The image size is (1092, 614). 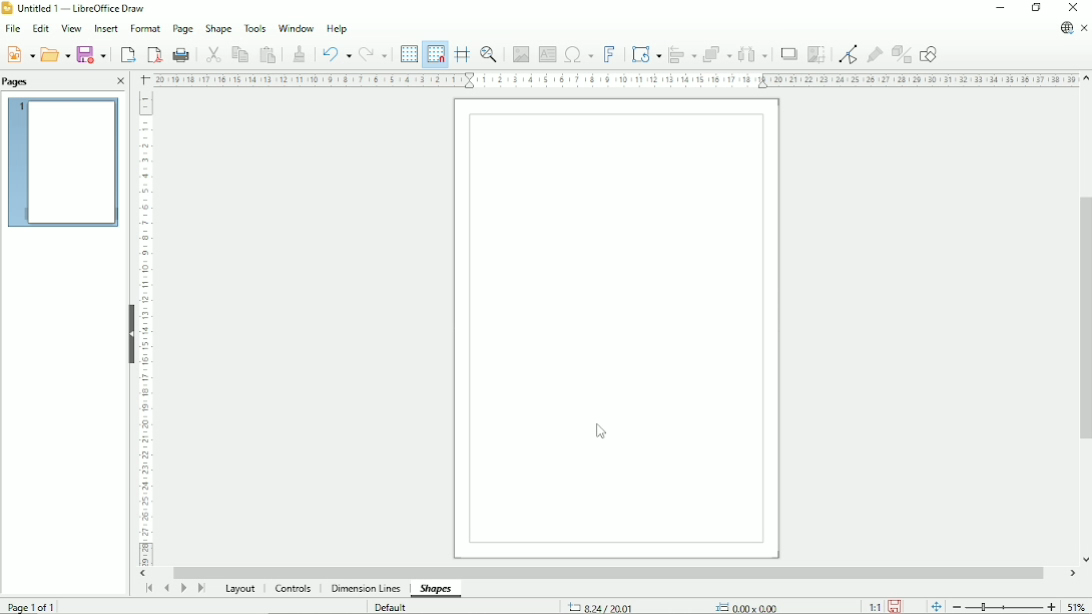 What do you see at coordinates (154, 54) in the screenshot?
I see `Export directly as PDF` at bounding box center [154, 54].